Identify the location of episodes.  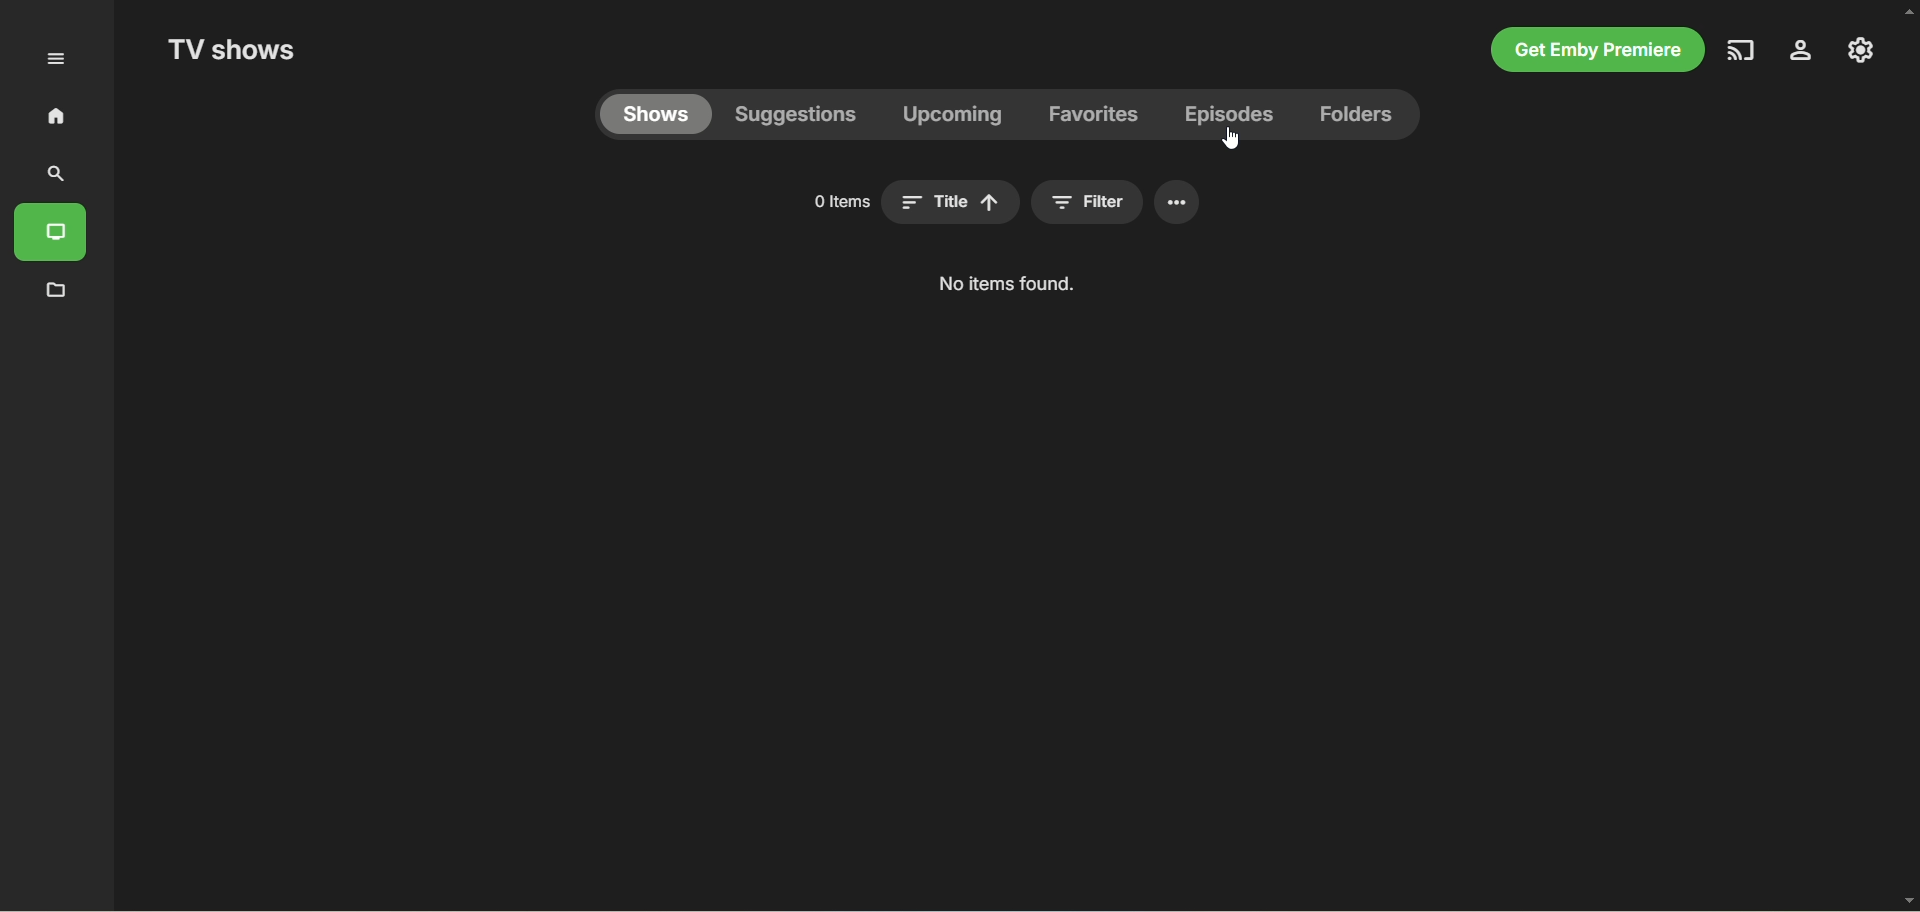
(1232, 115).